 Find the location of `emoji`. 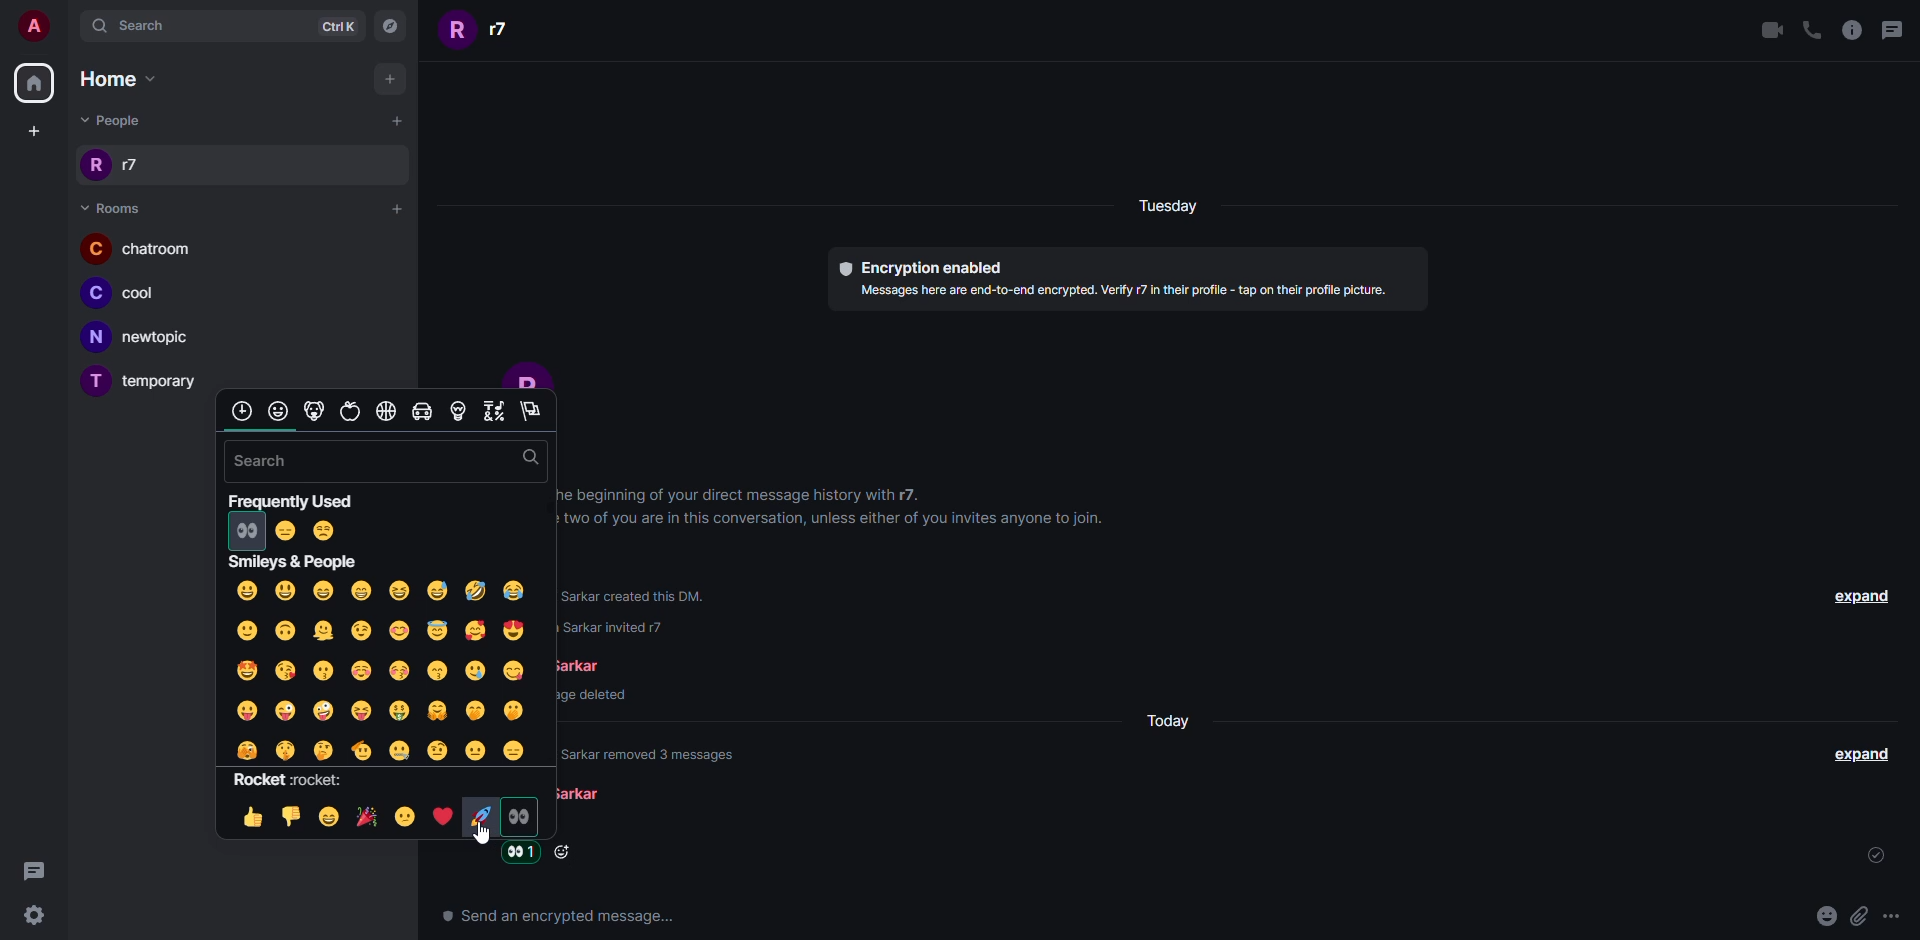

emoji is located at coordinates (1825, 916).